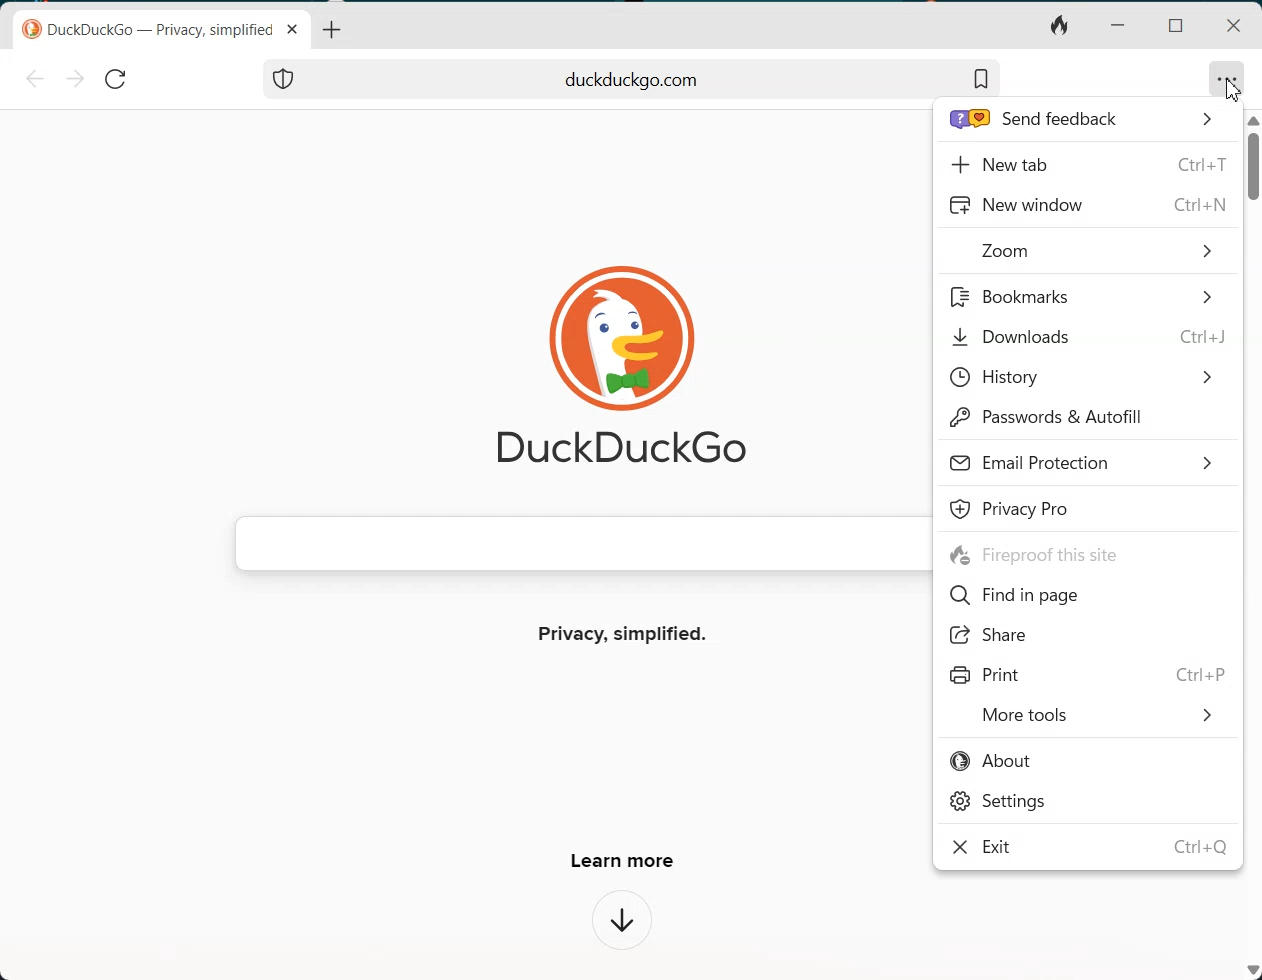 Image resolution: width=1262 pixels, height=980 pixels. Describe the element at coordinates (622, 921) in the screenshot. I see `Dropdown box of learn more` at that location.